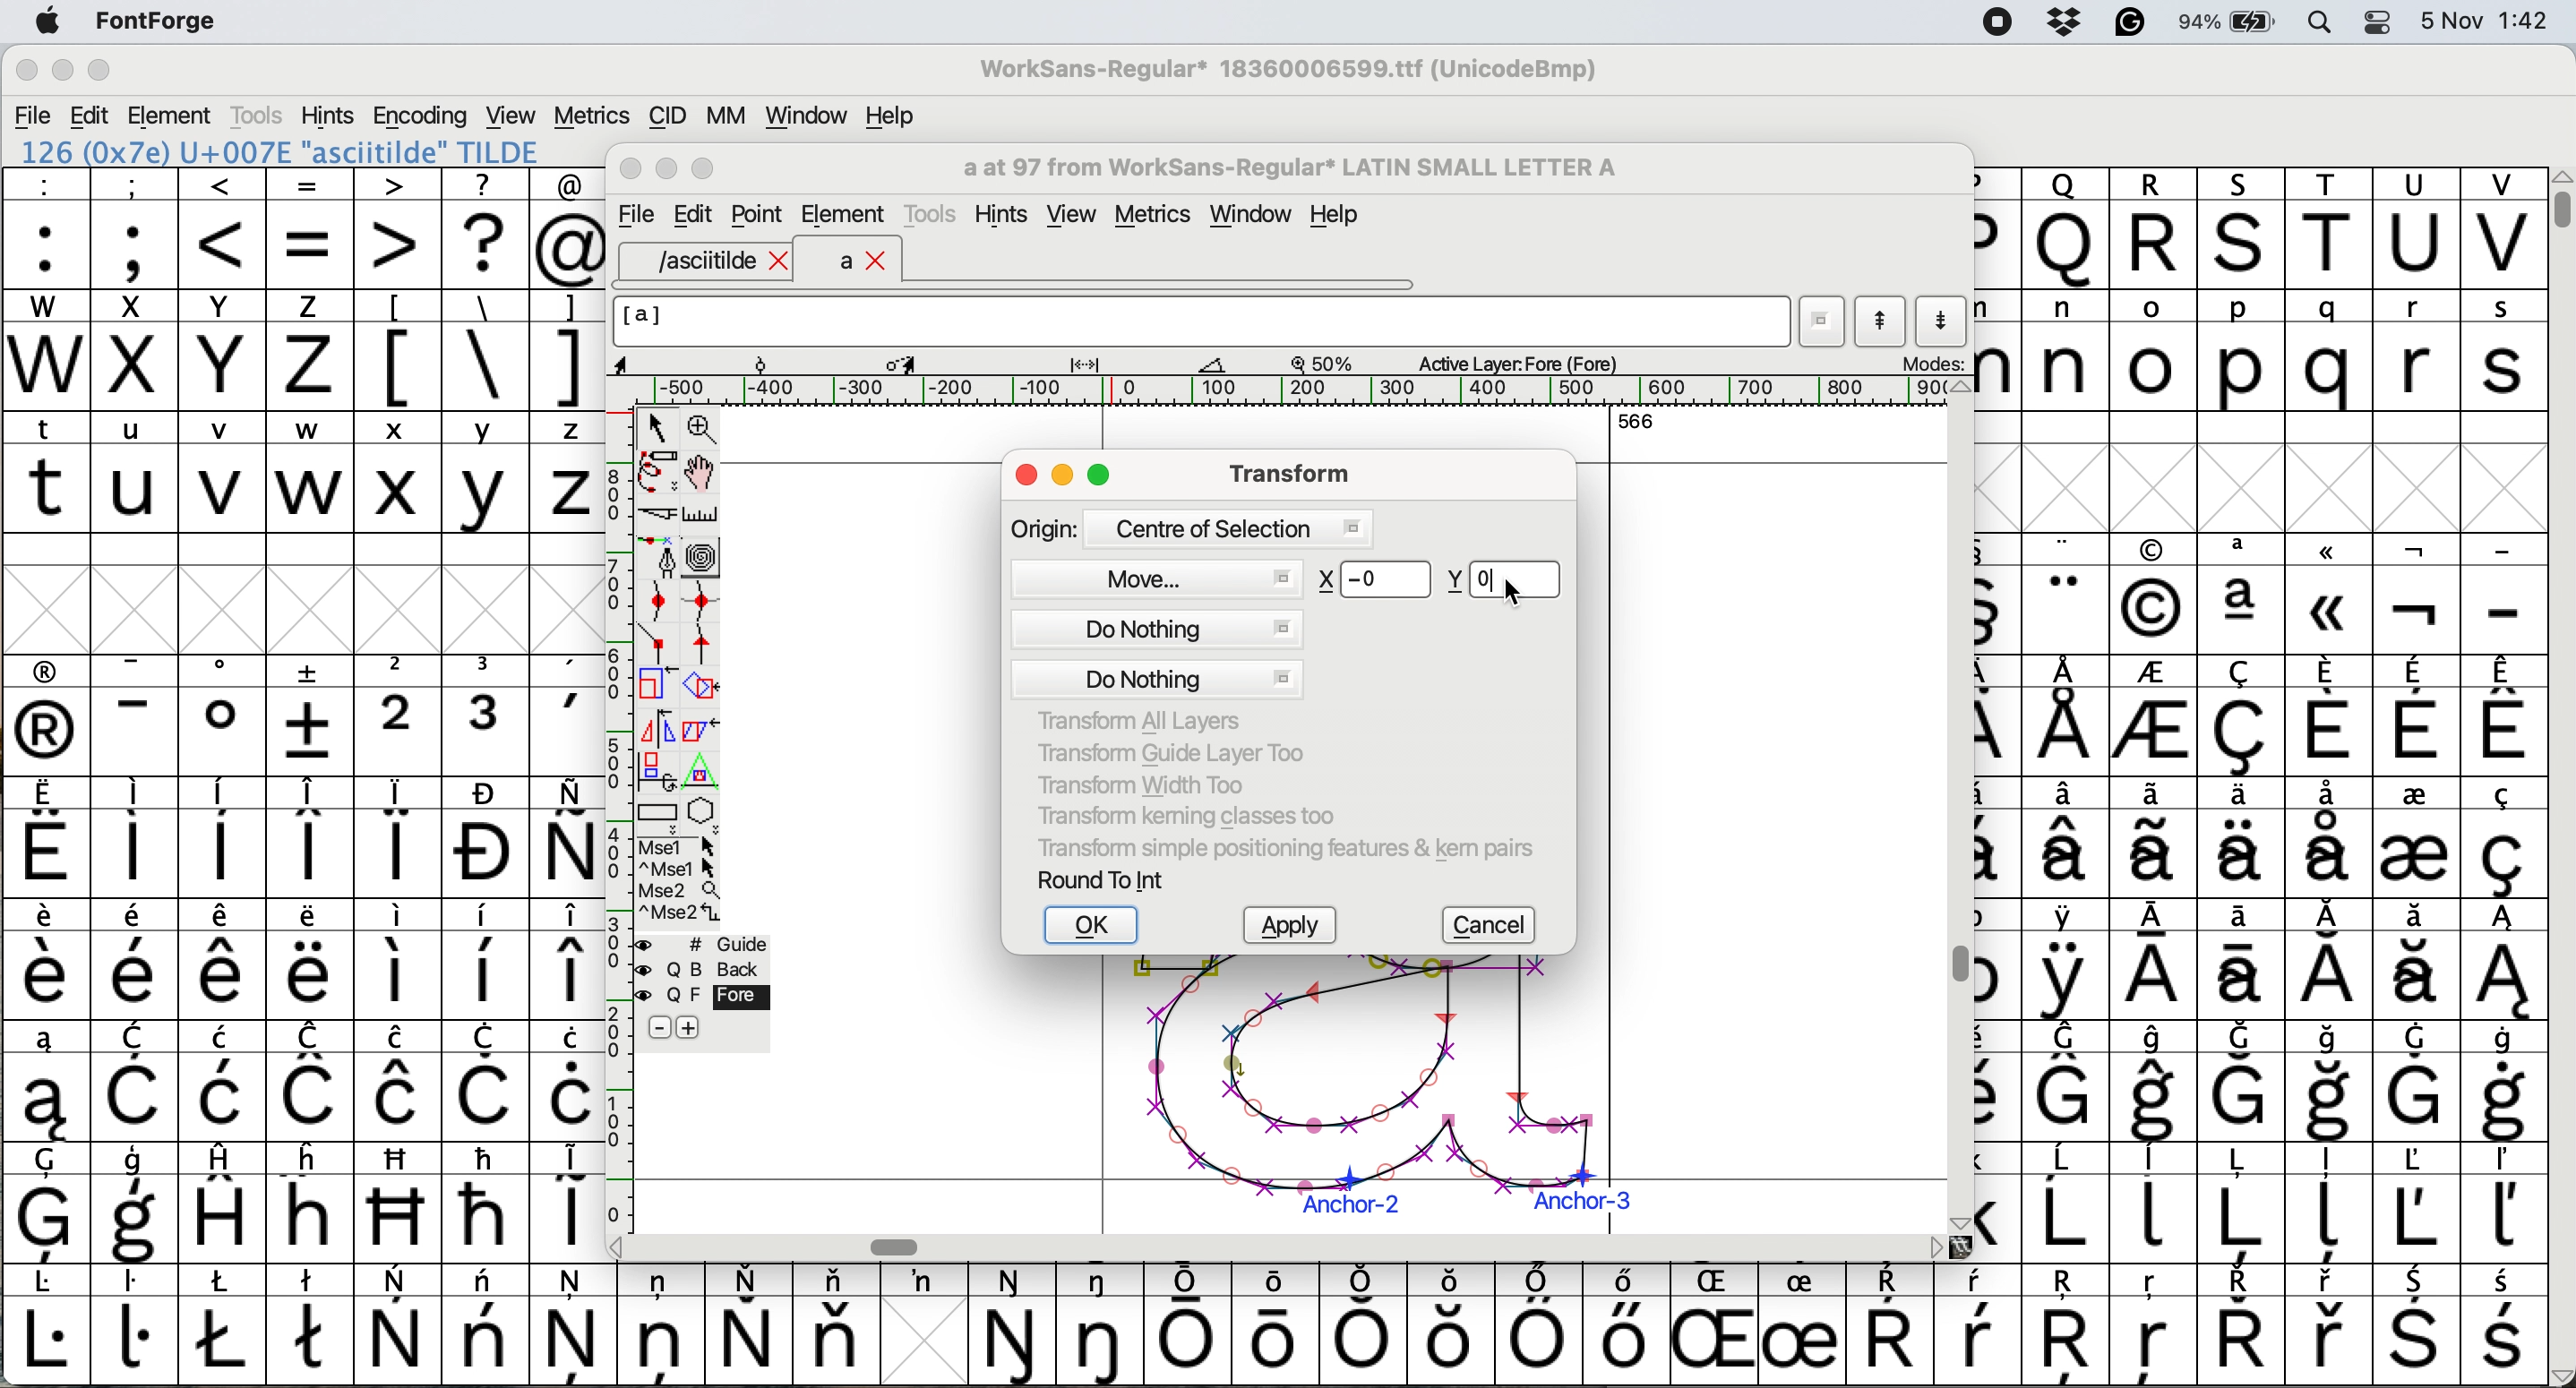  I want to click on symbol, so click(136, 960).